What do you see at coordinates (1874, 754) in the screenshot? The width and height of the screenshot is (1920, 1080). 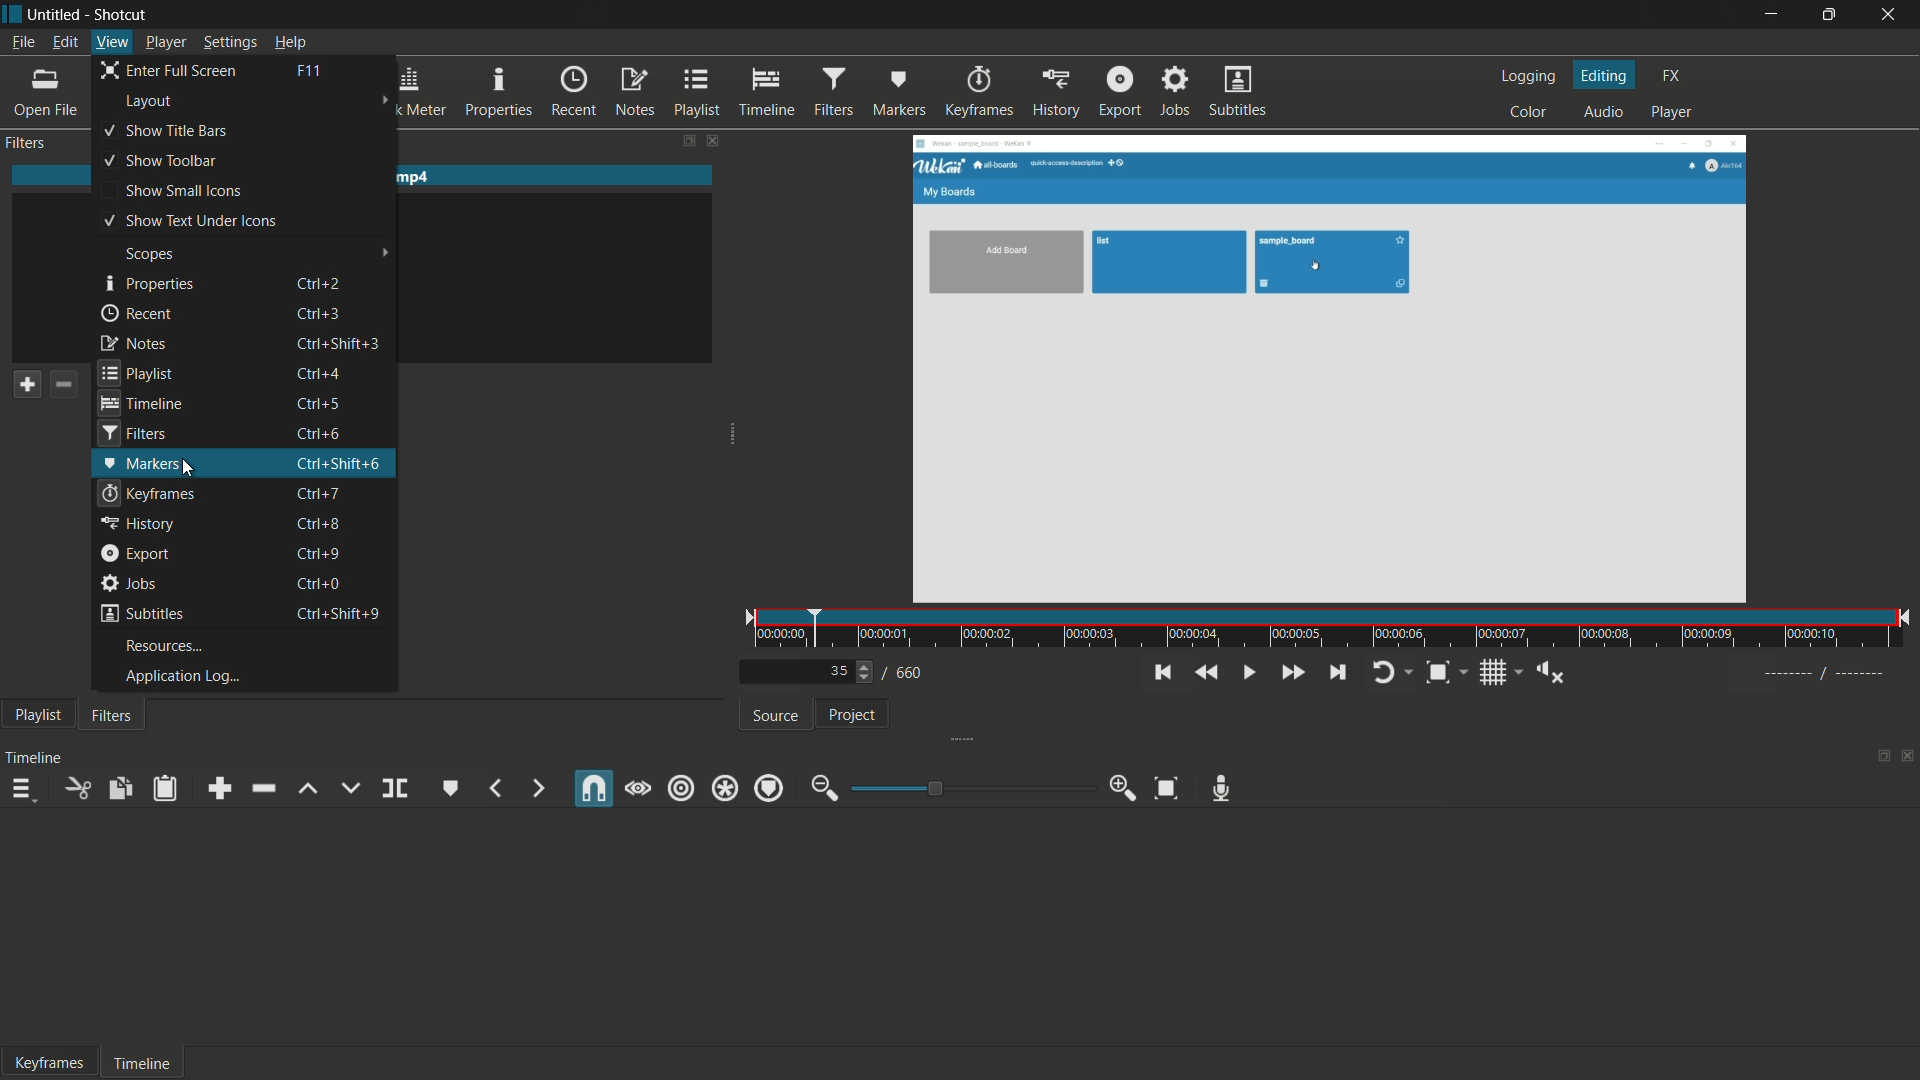 I see `change layout` at bounding box center [1874, 754].